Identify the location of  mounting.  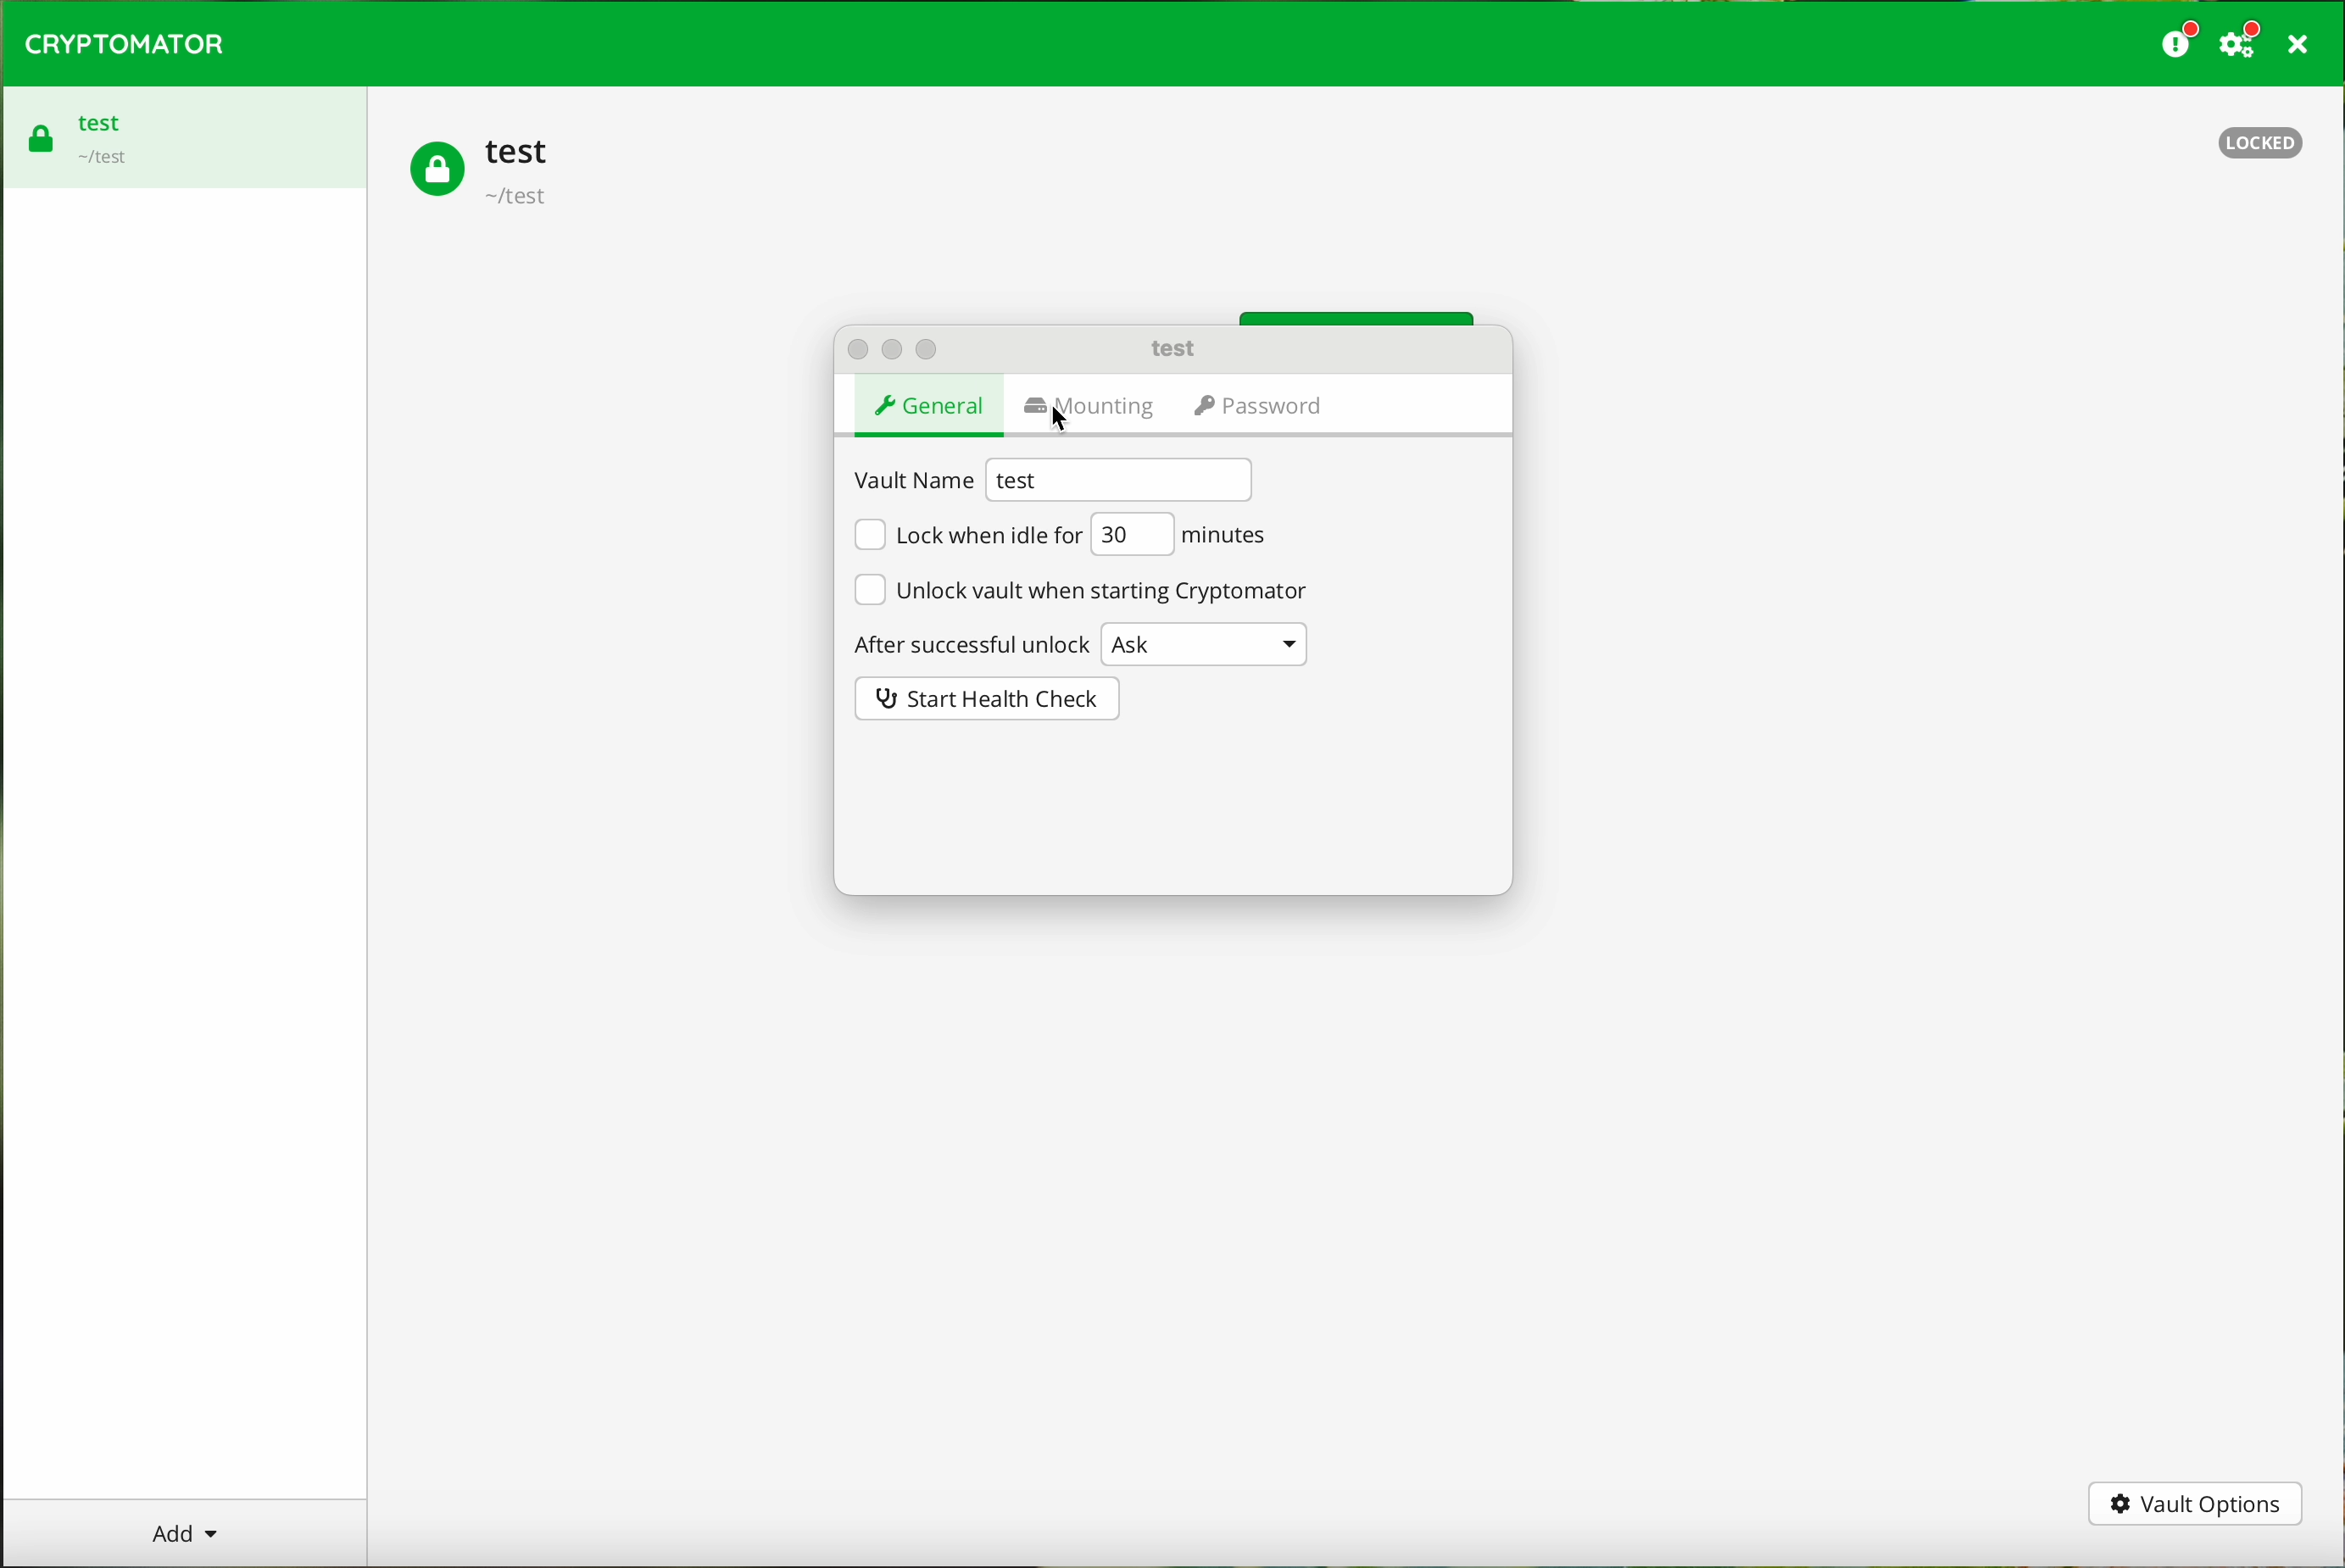
(1089, 413).